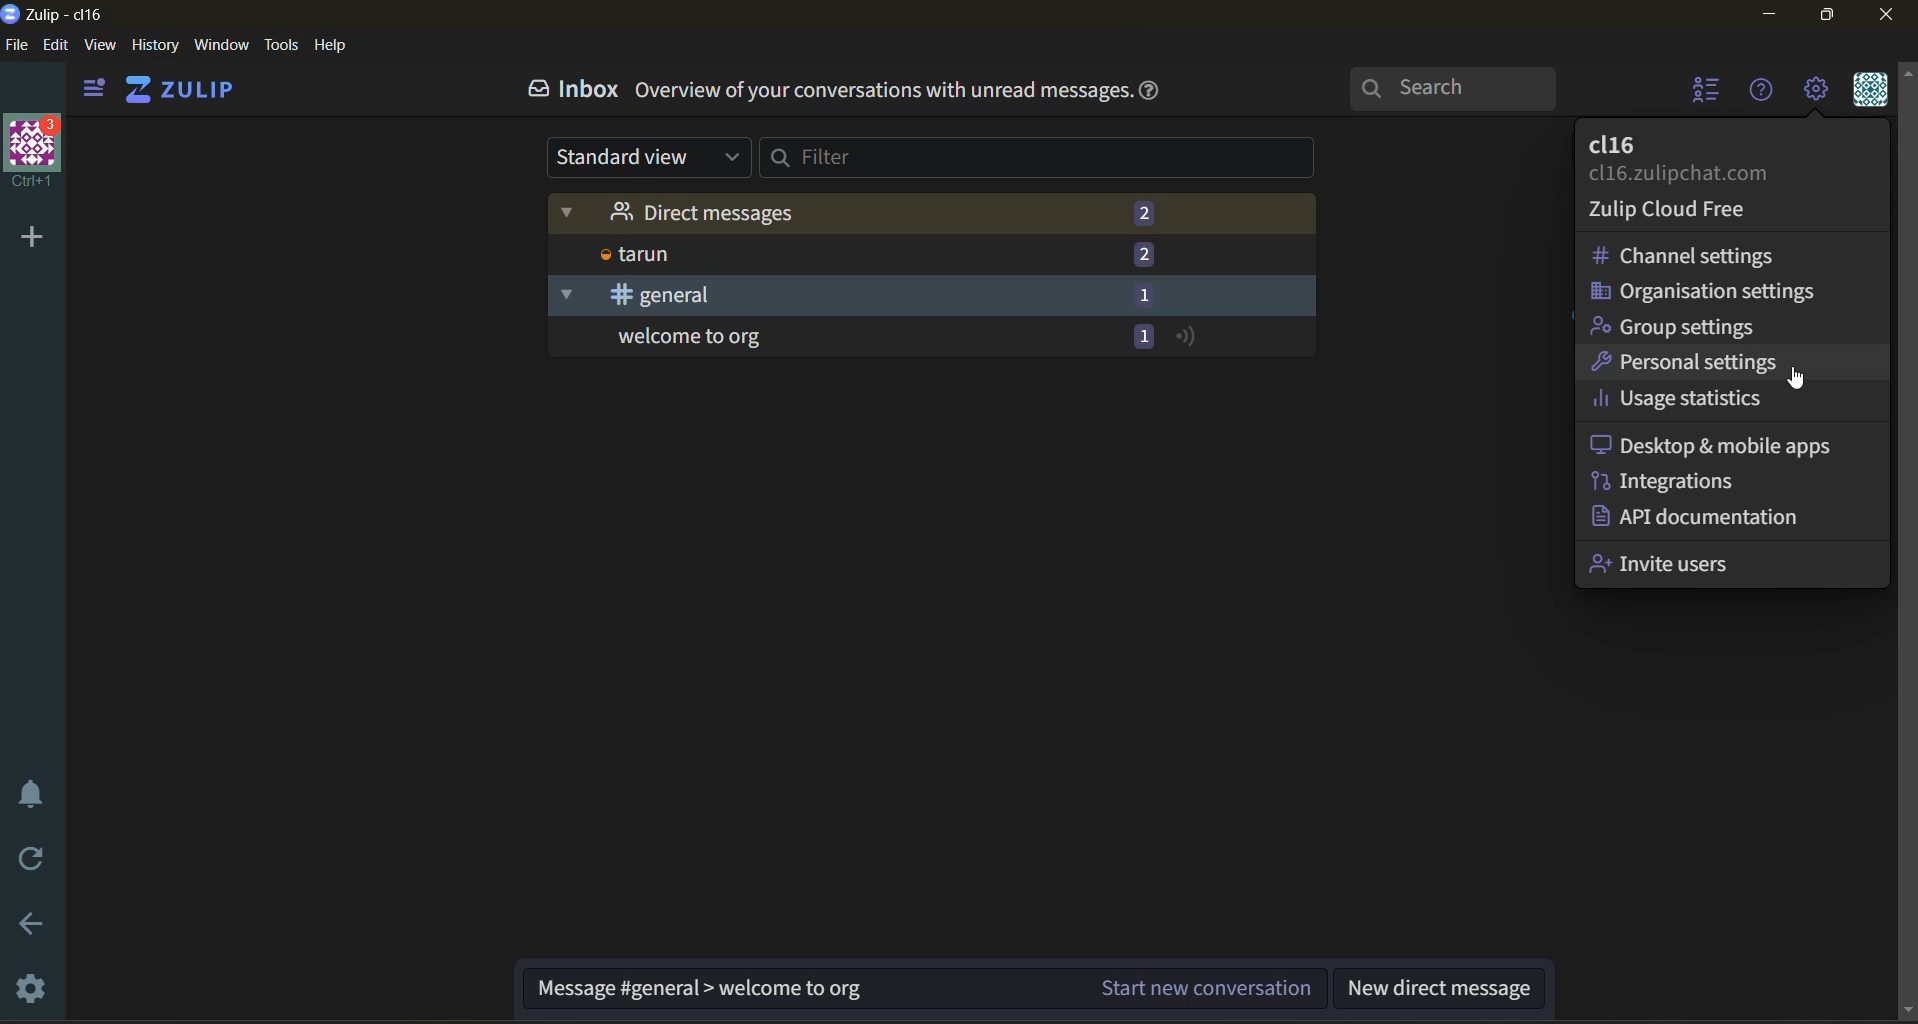  What do you see at coordinates (1732, 444) in the screenshot?
I see `desktop and mobile apps` at bounding box center [1732, 444].